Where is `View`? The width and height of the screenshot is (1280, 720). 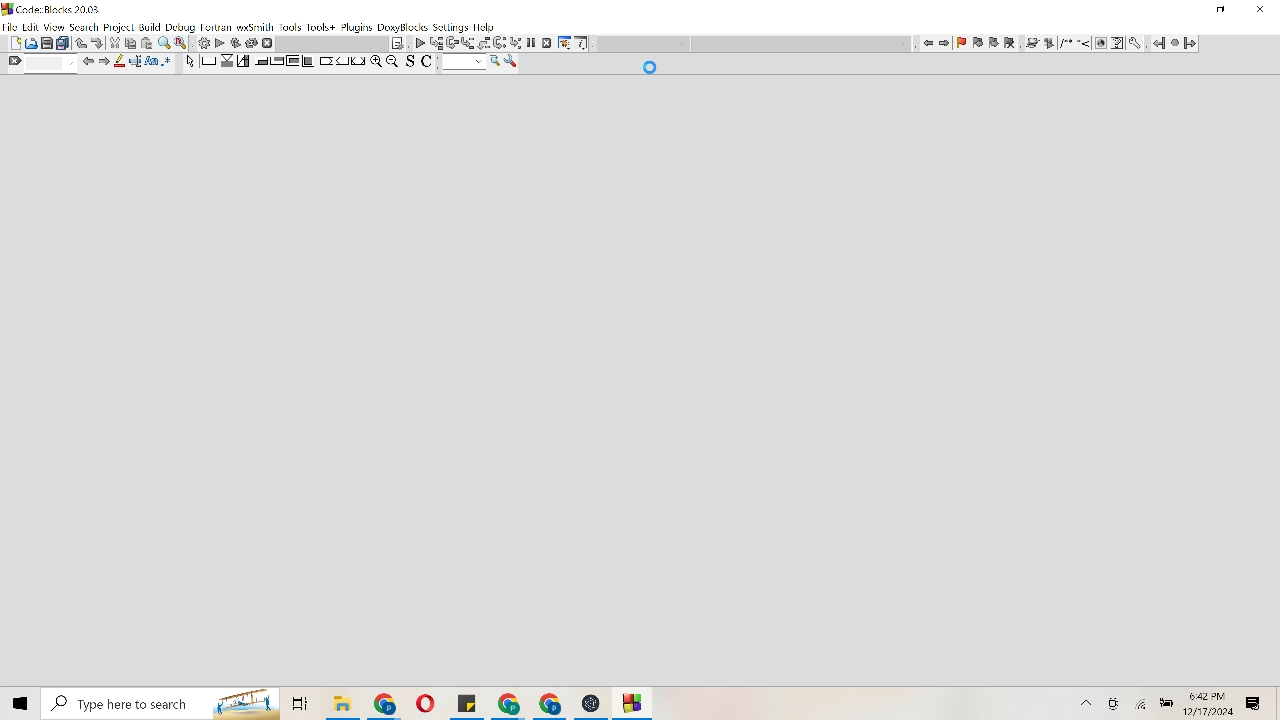 View is located at coordinates (54, 27).